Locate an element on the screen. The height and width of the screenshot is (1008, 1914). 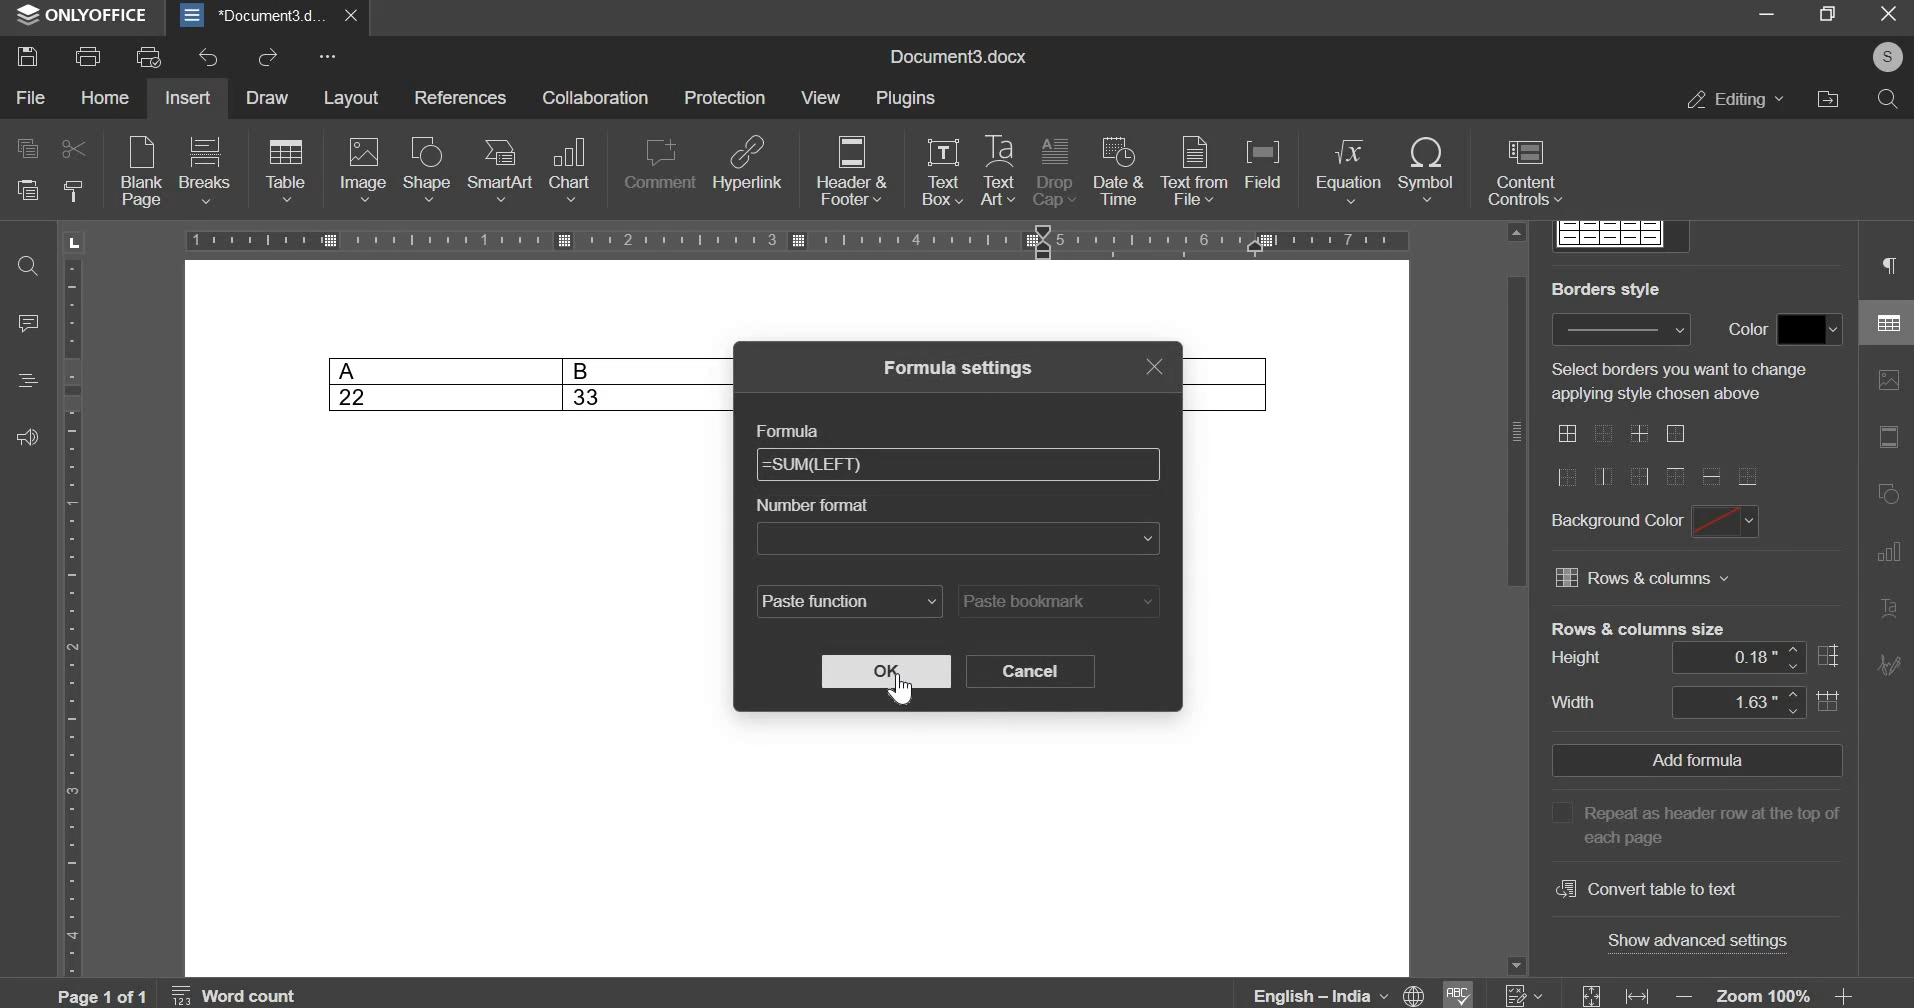
layout is located at coordinates (354, 97).